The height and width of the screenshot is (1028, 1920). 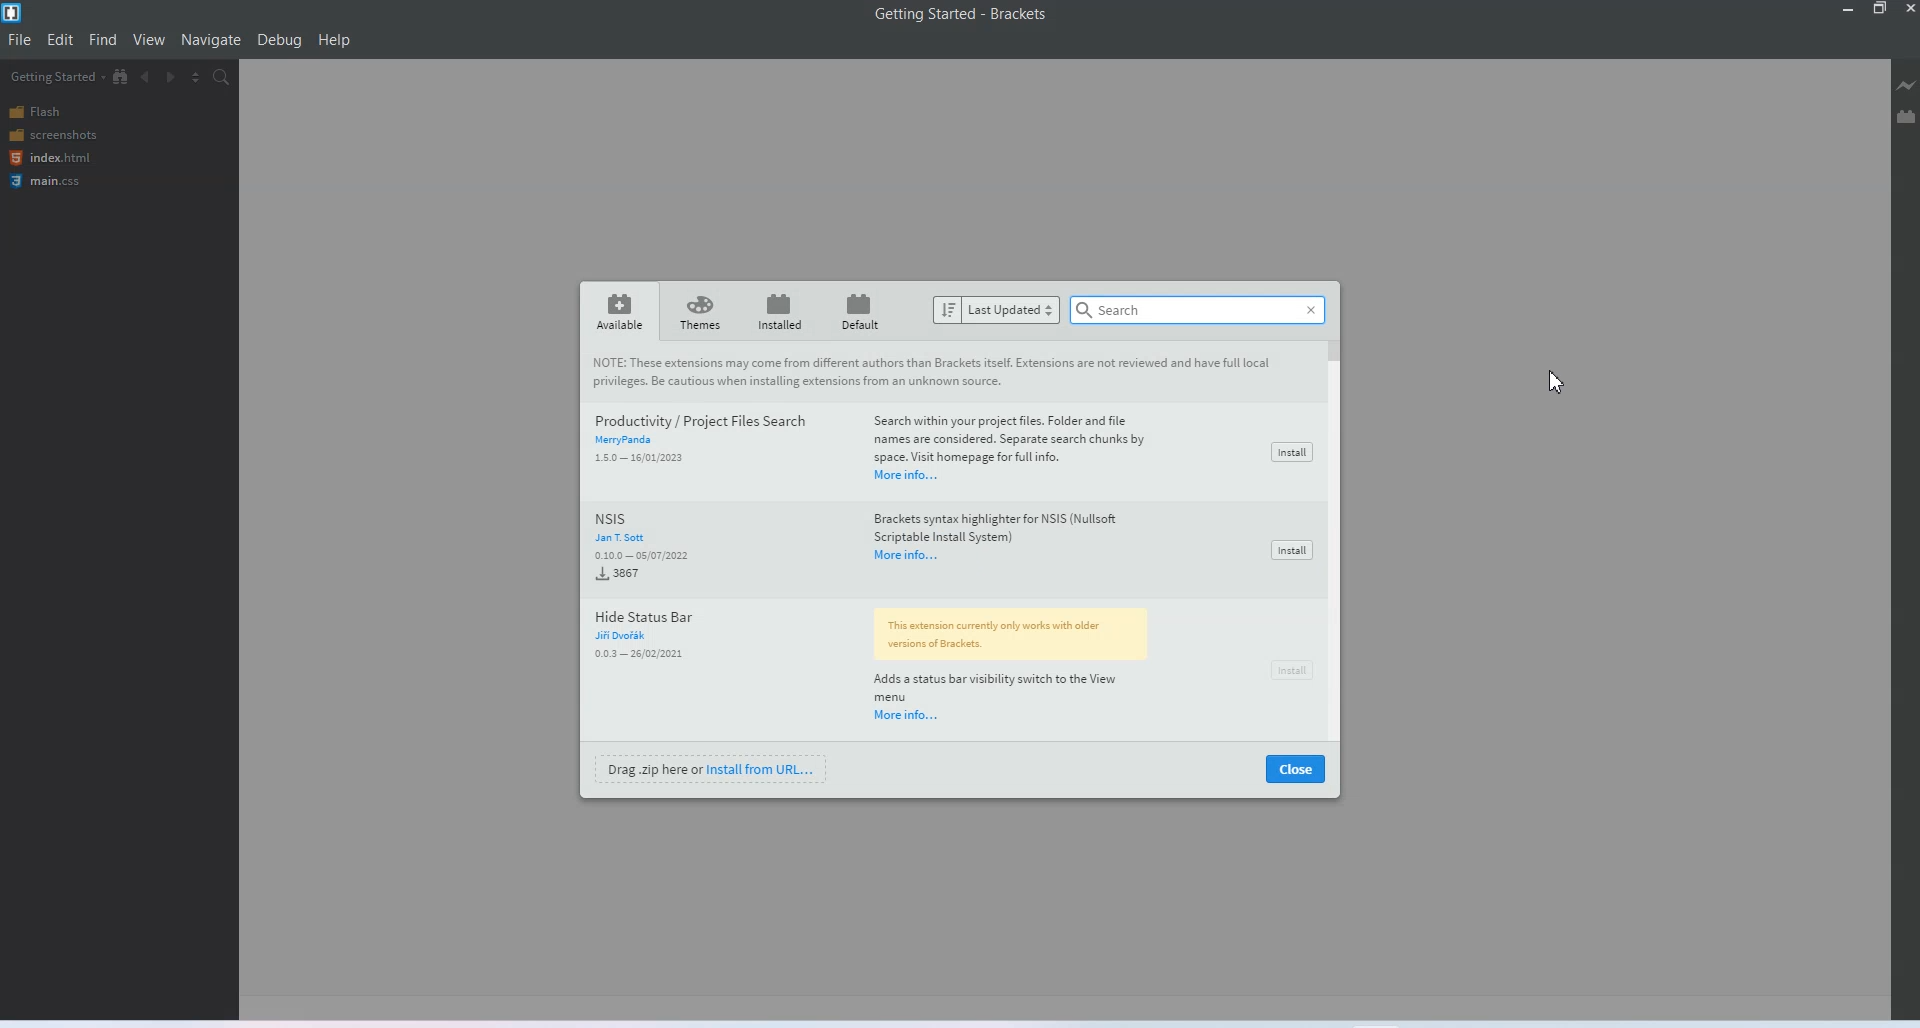 I want to click on More info..., so click(x=909, y=716).